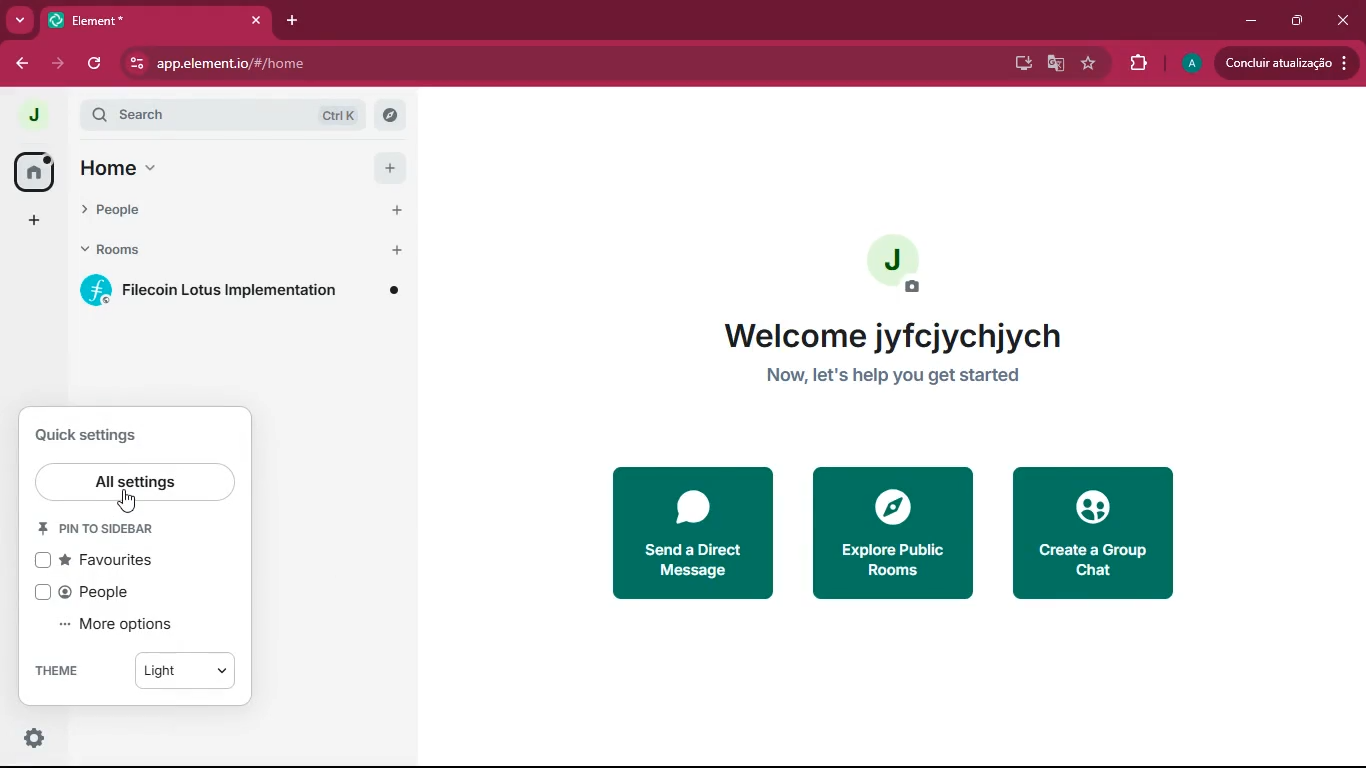 Image resolution: width=1366 pixels, height=768 pixels. Describe the element at coordinates (188, 671) in the screenshot. I see `Light` at that location.